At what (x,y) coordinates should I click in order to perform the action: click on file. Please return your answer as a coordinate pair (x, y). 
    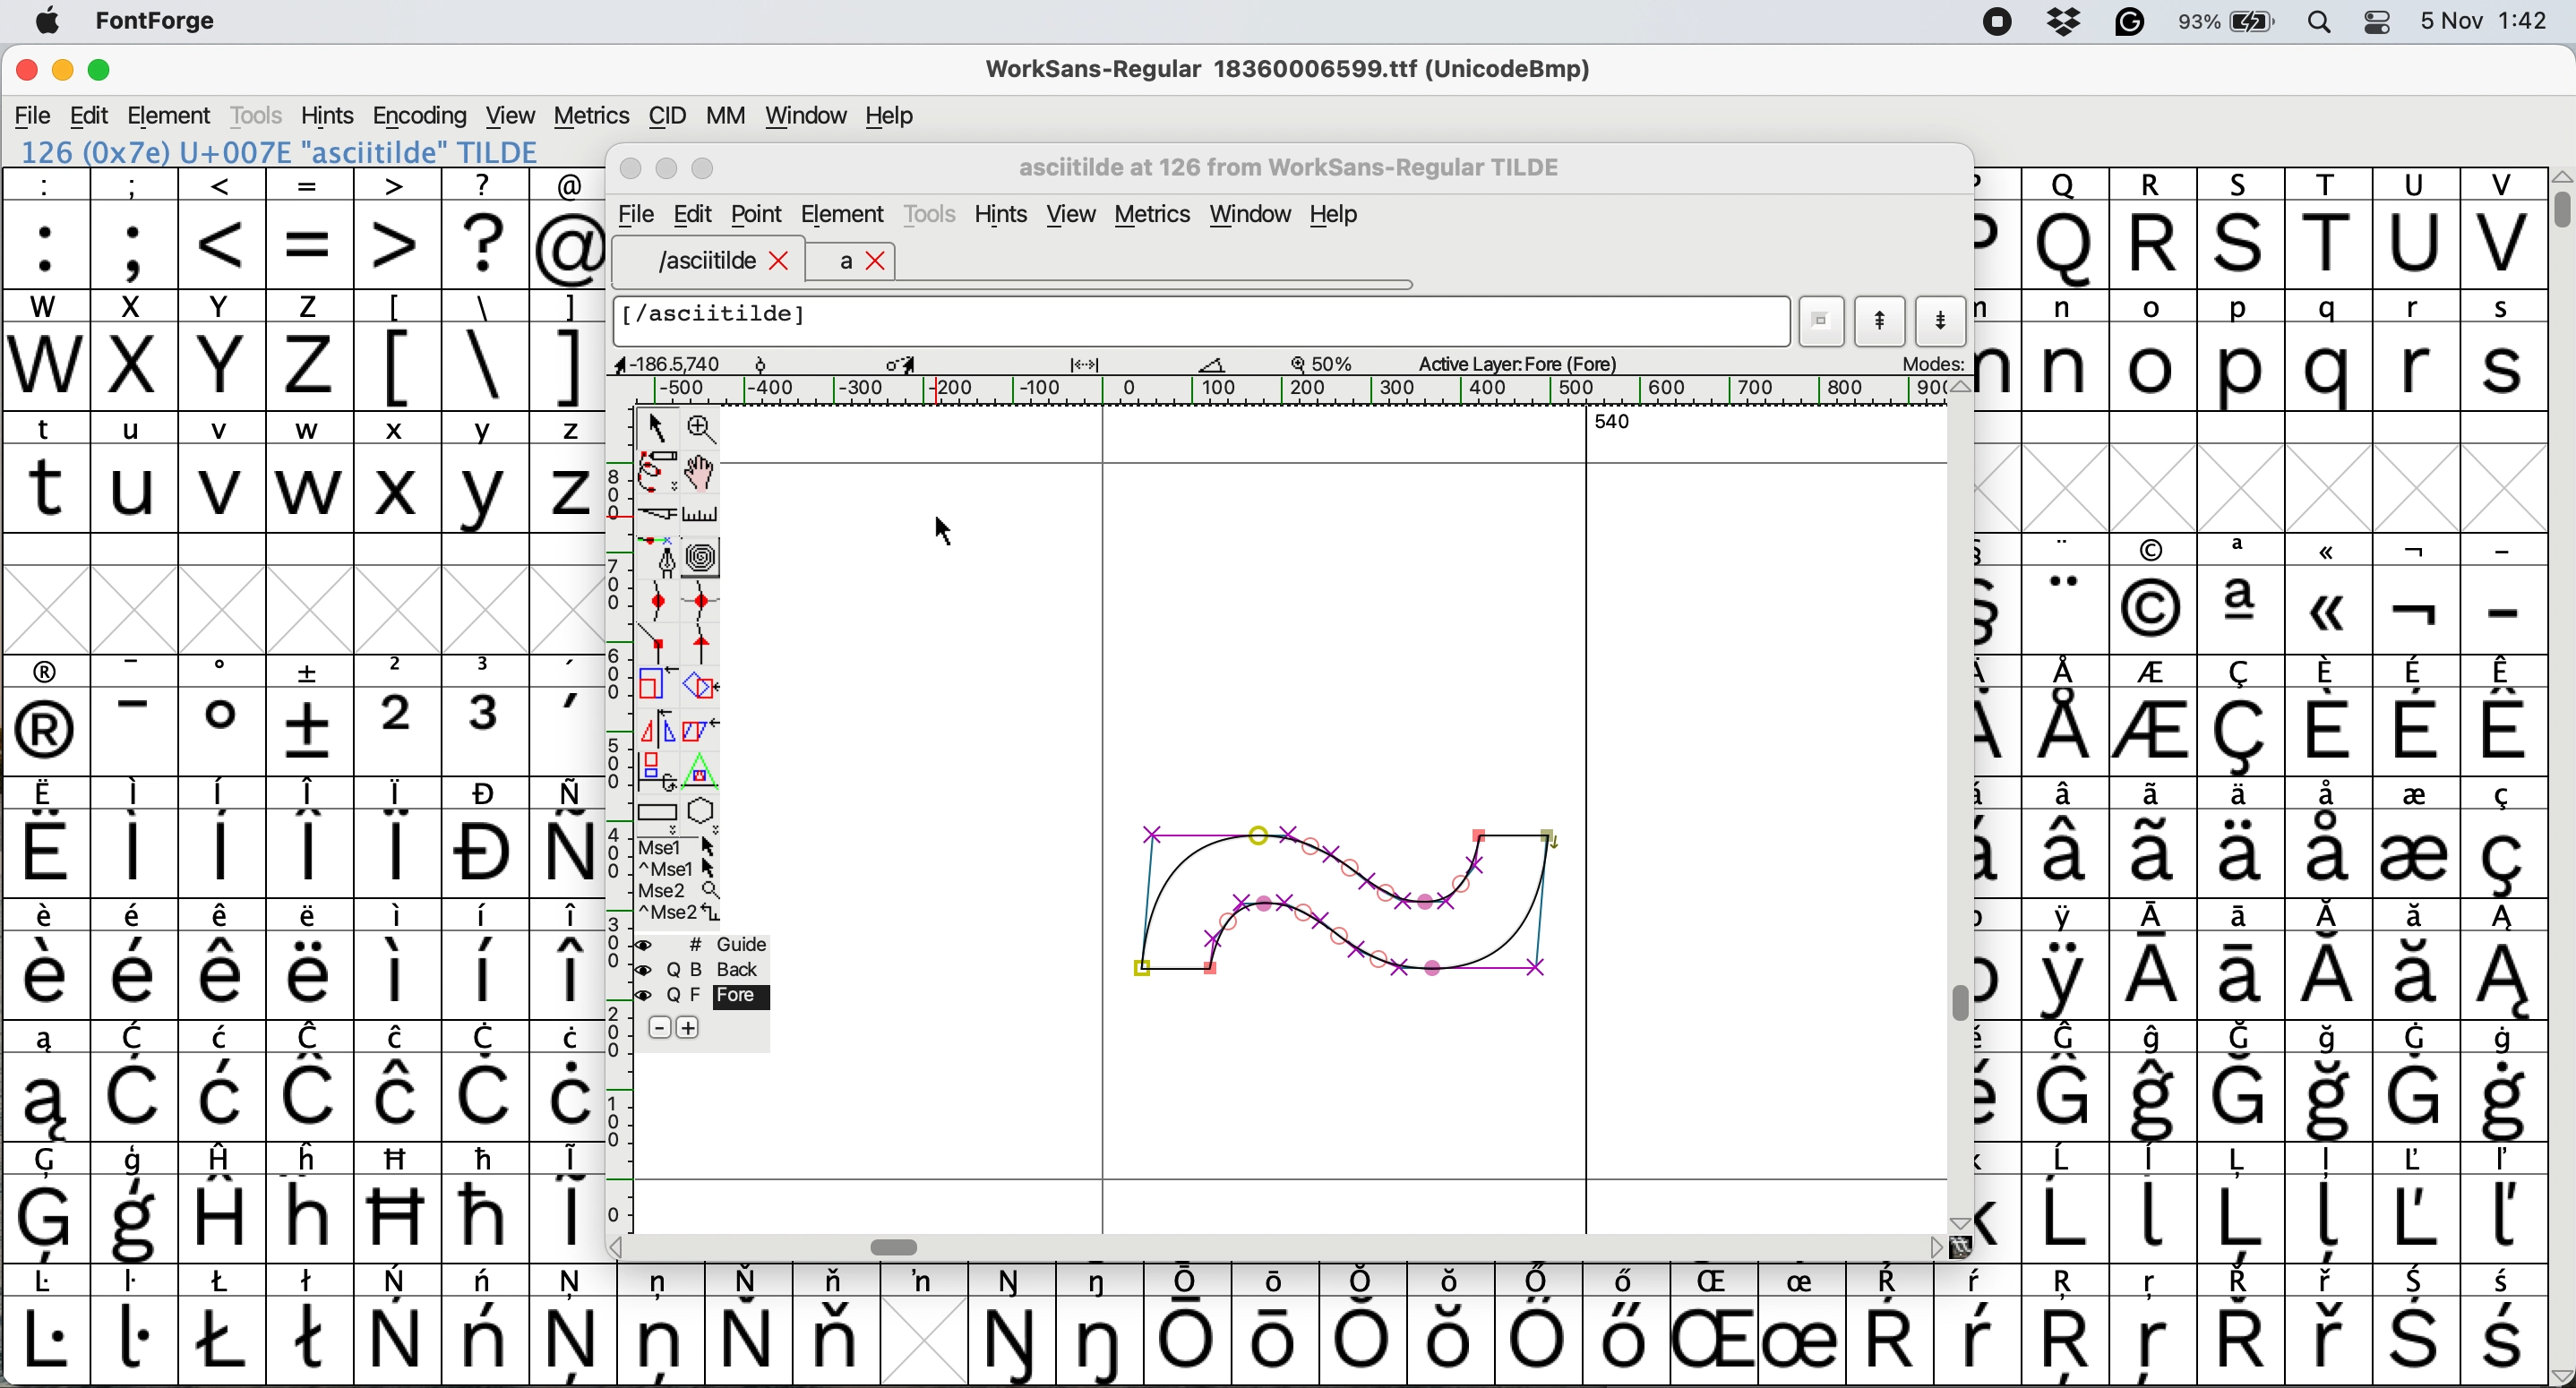
    Looking at the image, I should click on (34, 116).